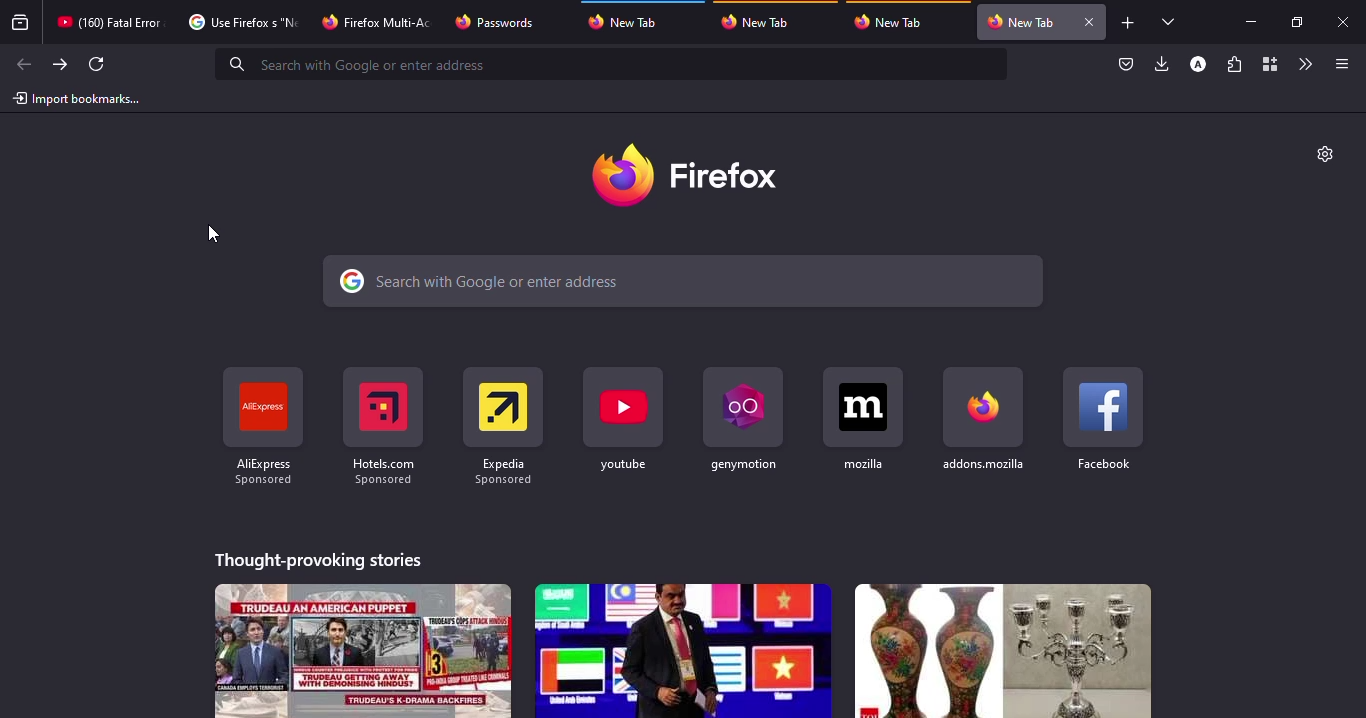 This screenshot has height=718, width=1366. I want to click on account, so click(1198, 64).